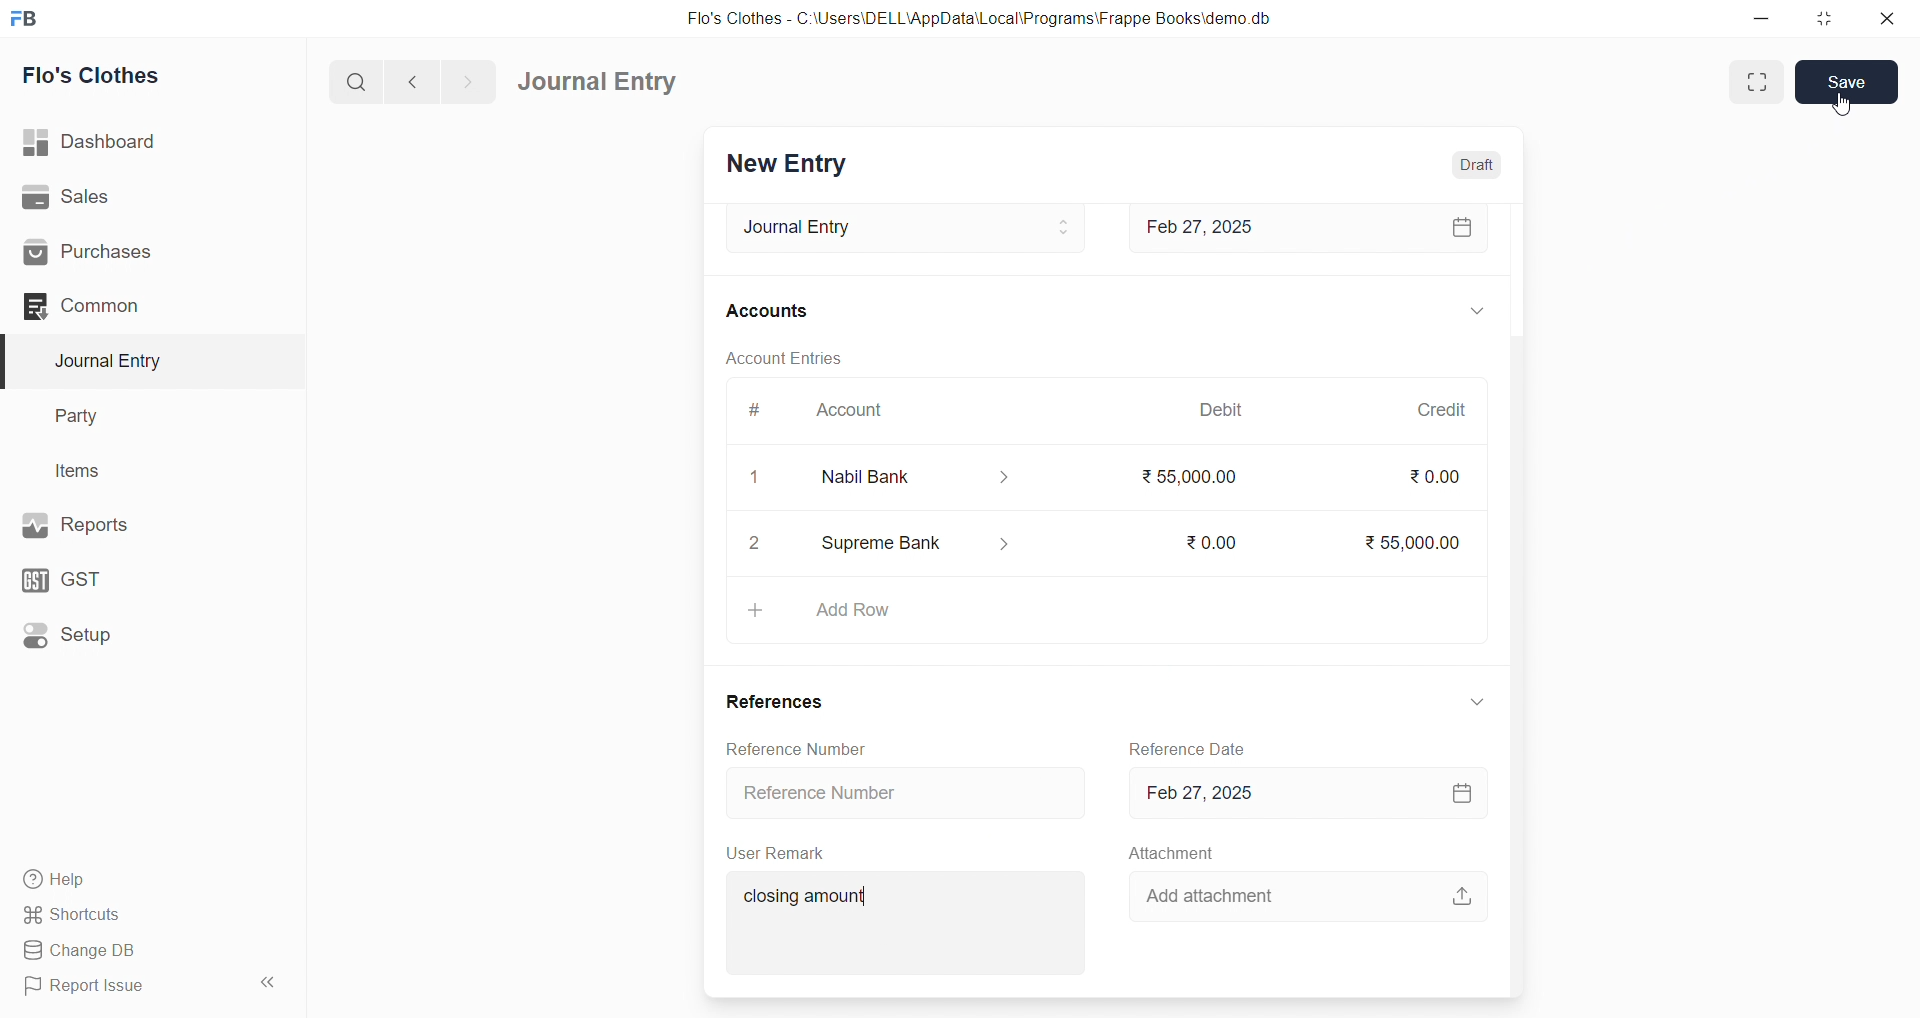 Image resolution: width=1920 pixels, height=1018 pixels. I want to click on EXPAND/COLLAPSE, so click(1478, 702).